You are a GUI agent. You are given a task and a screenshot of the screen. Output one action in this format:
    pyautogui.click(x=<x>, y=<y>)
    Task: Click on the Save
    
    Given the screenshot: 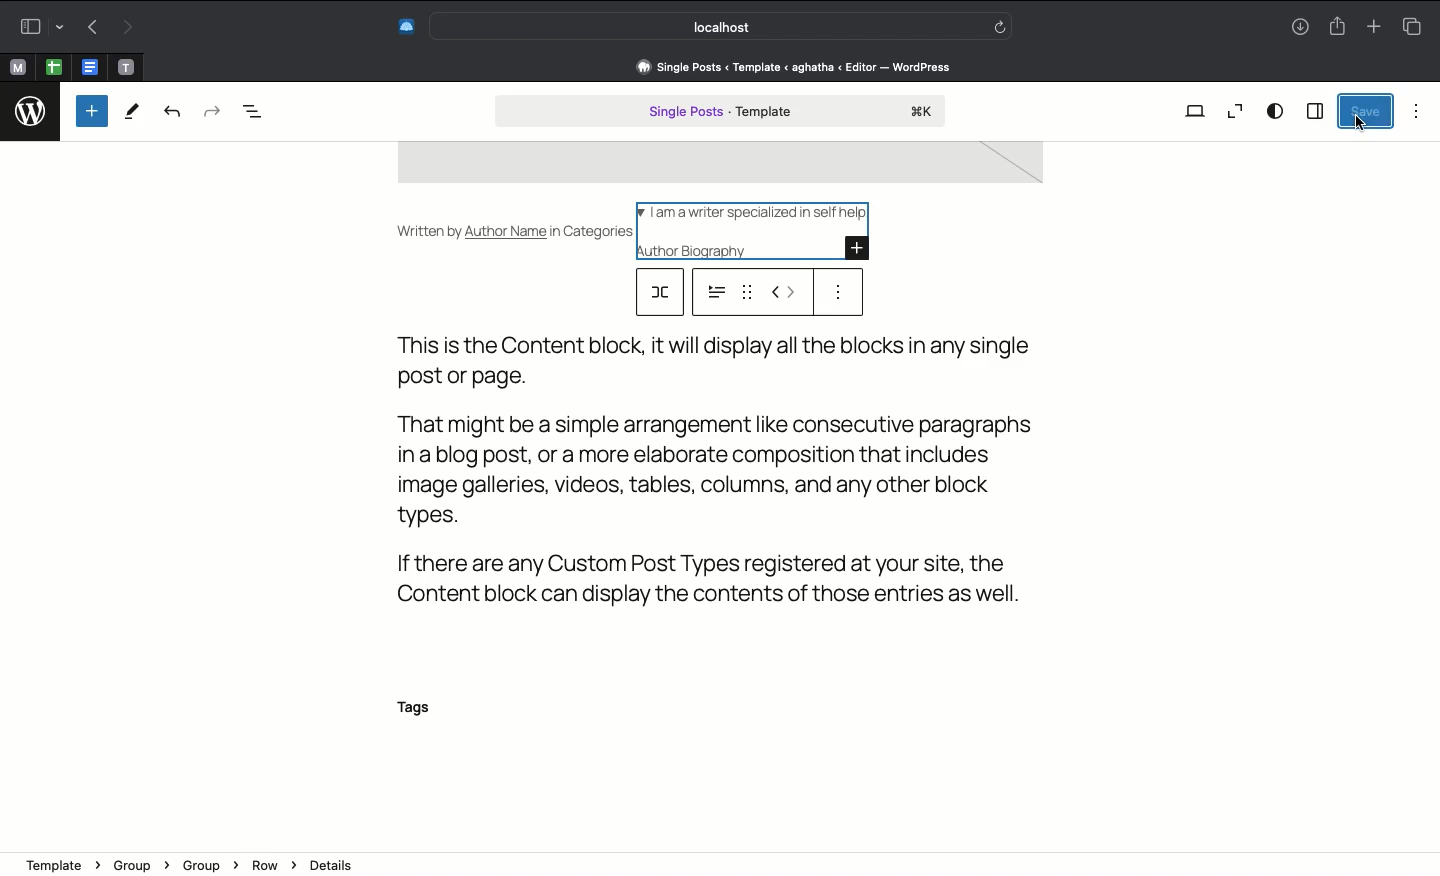 What is the action you would take?
    pyautogui.click(x=1364, y=107)
    